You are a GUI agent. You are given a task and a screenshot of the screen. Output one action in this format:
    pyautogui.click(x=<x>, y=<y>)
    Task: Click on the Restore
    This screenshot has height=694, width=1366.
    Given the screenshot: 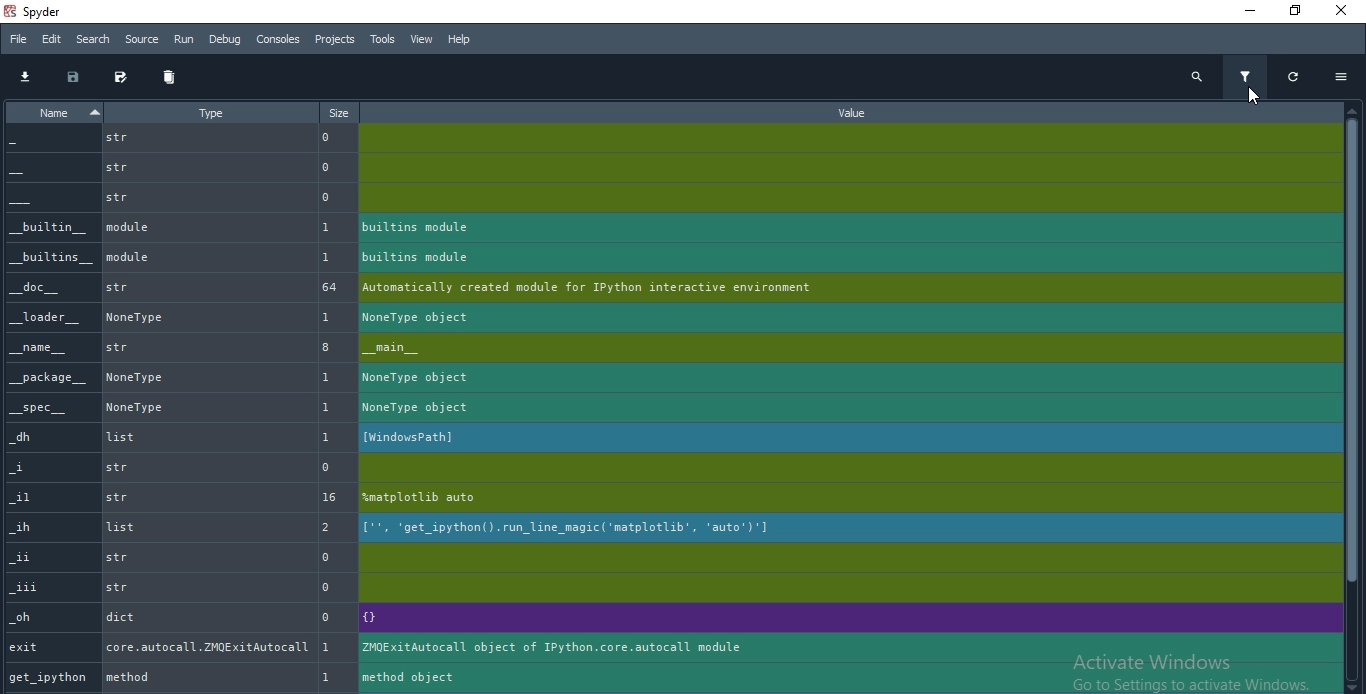 What is the action you would take?
    pyautogui.click(x=1295, y=11)
    